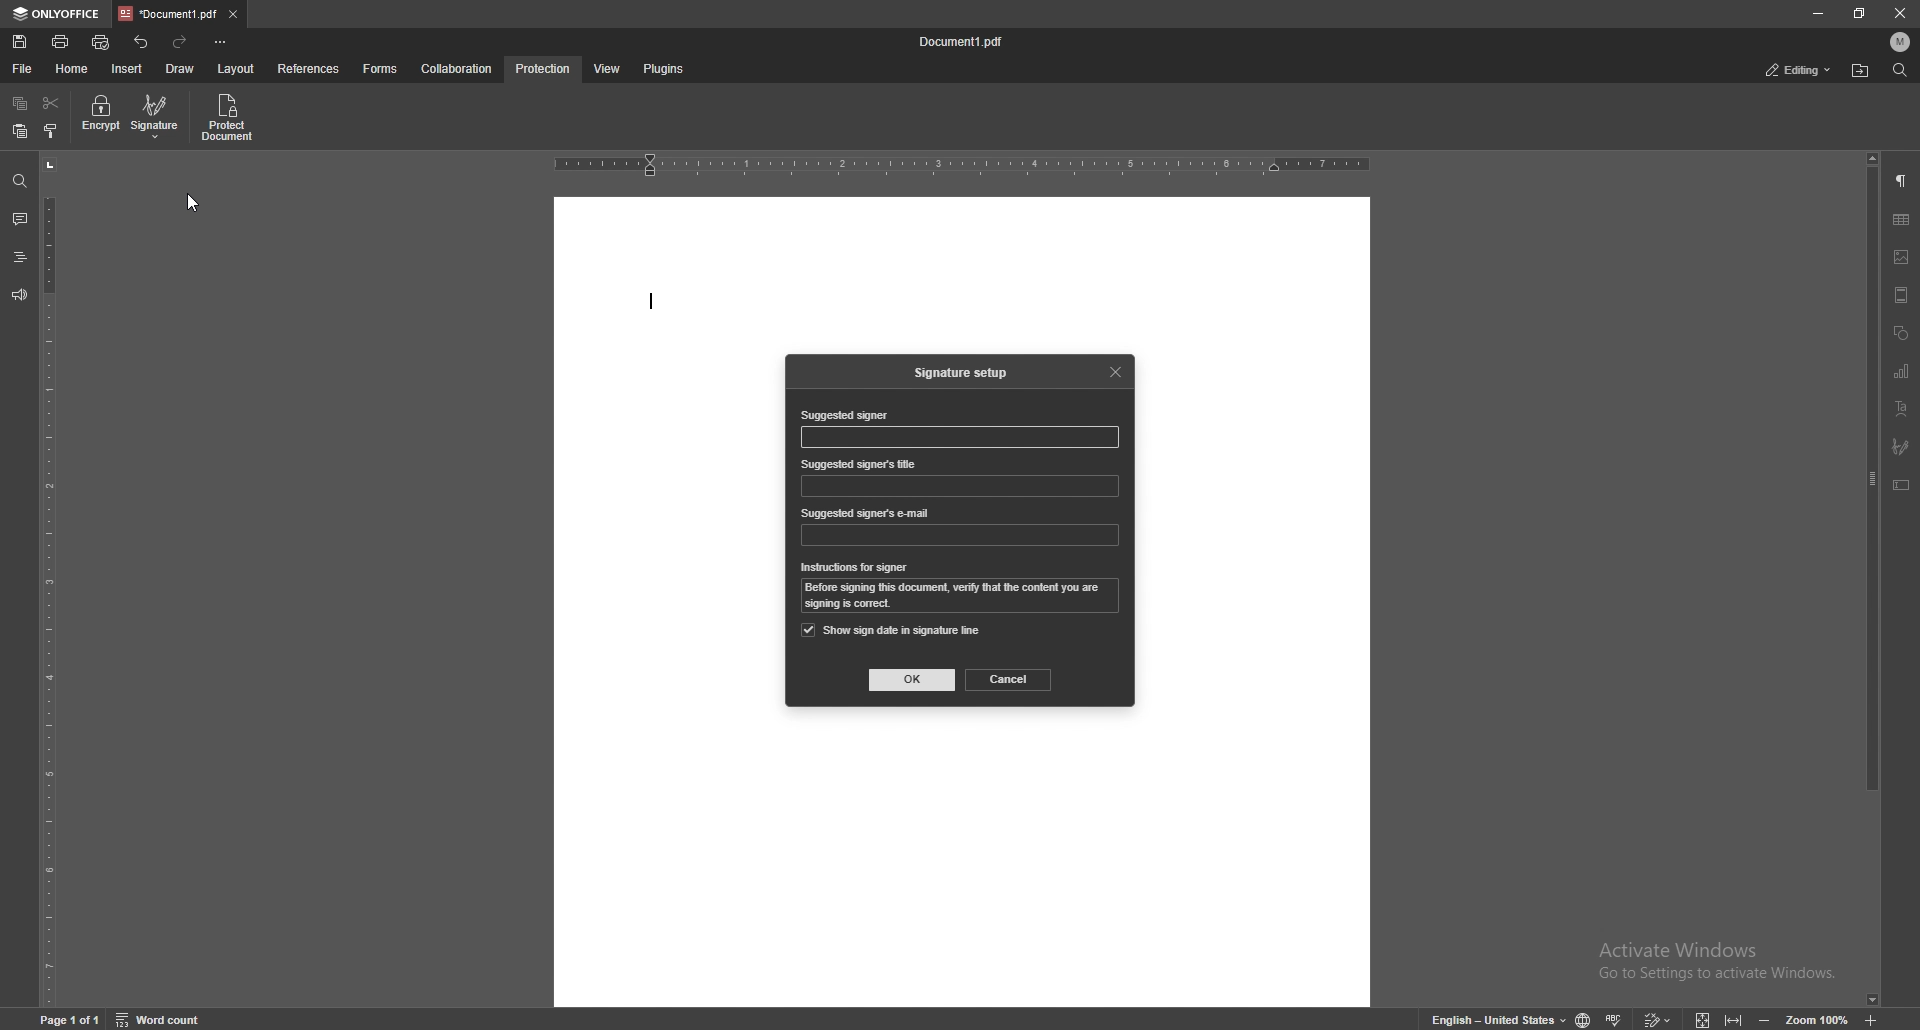 The image size is (1920, 1030). I want to click on zoom in, so click(1888, 1020).